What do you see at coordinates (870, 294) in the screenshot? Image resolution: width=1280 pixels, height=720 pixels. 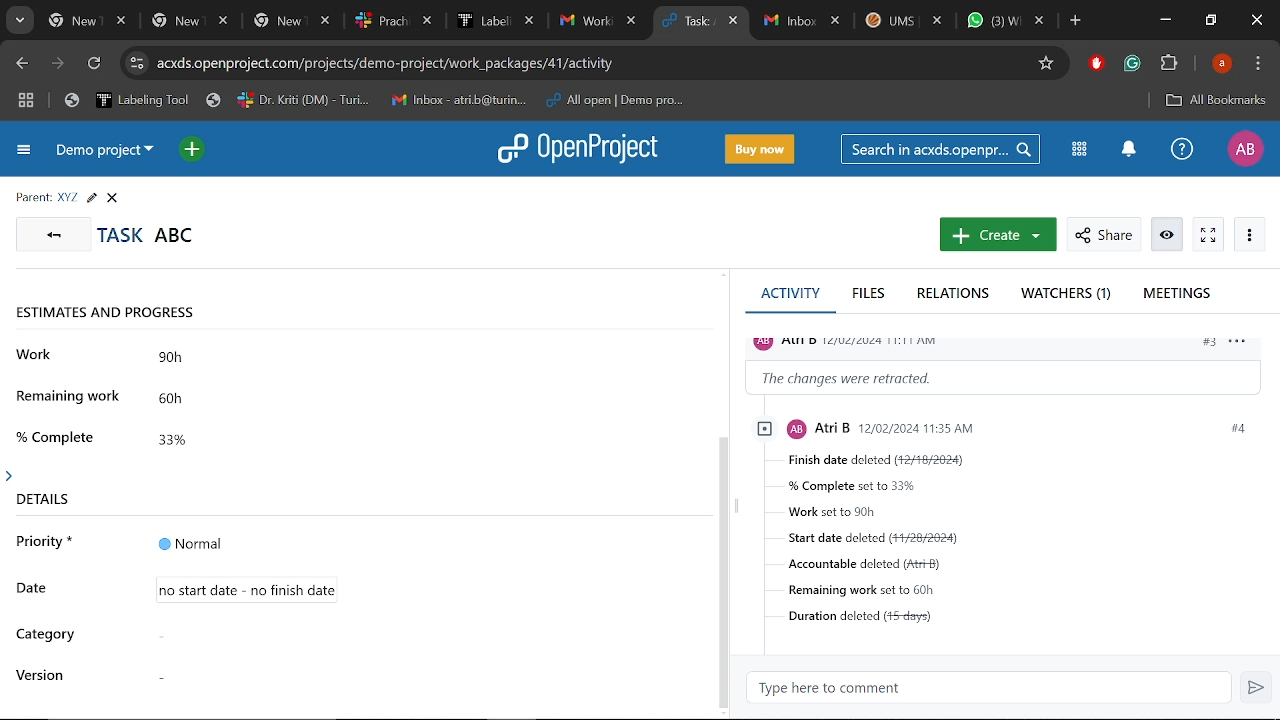 I see `Files` at bounding box center [870, 294].